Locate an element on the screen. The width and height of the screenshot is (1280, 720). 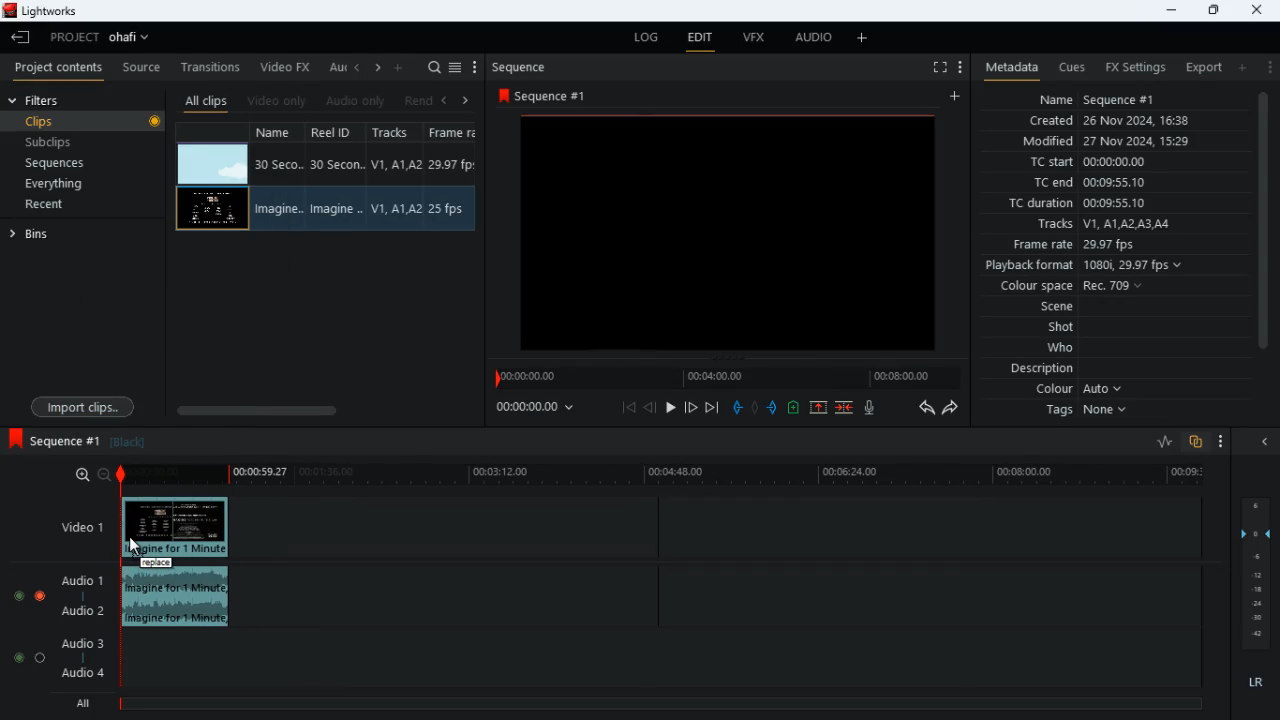
all is located at coordinates (80, 704).